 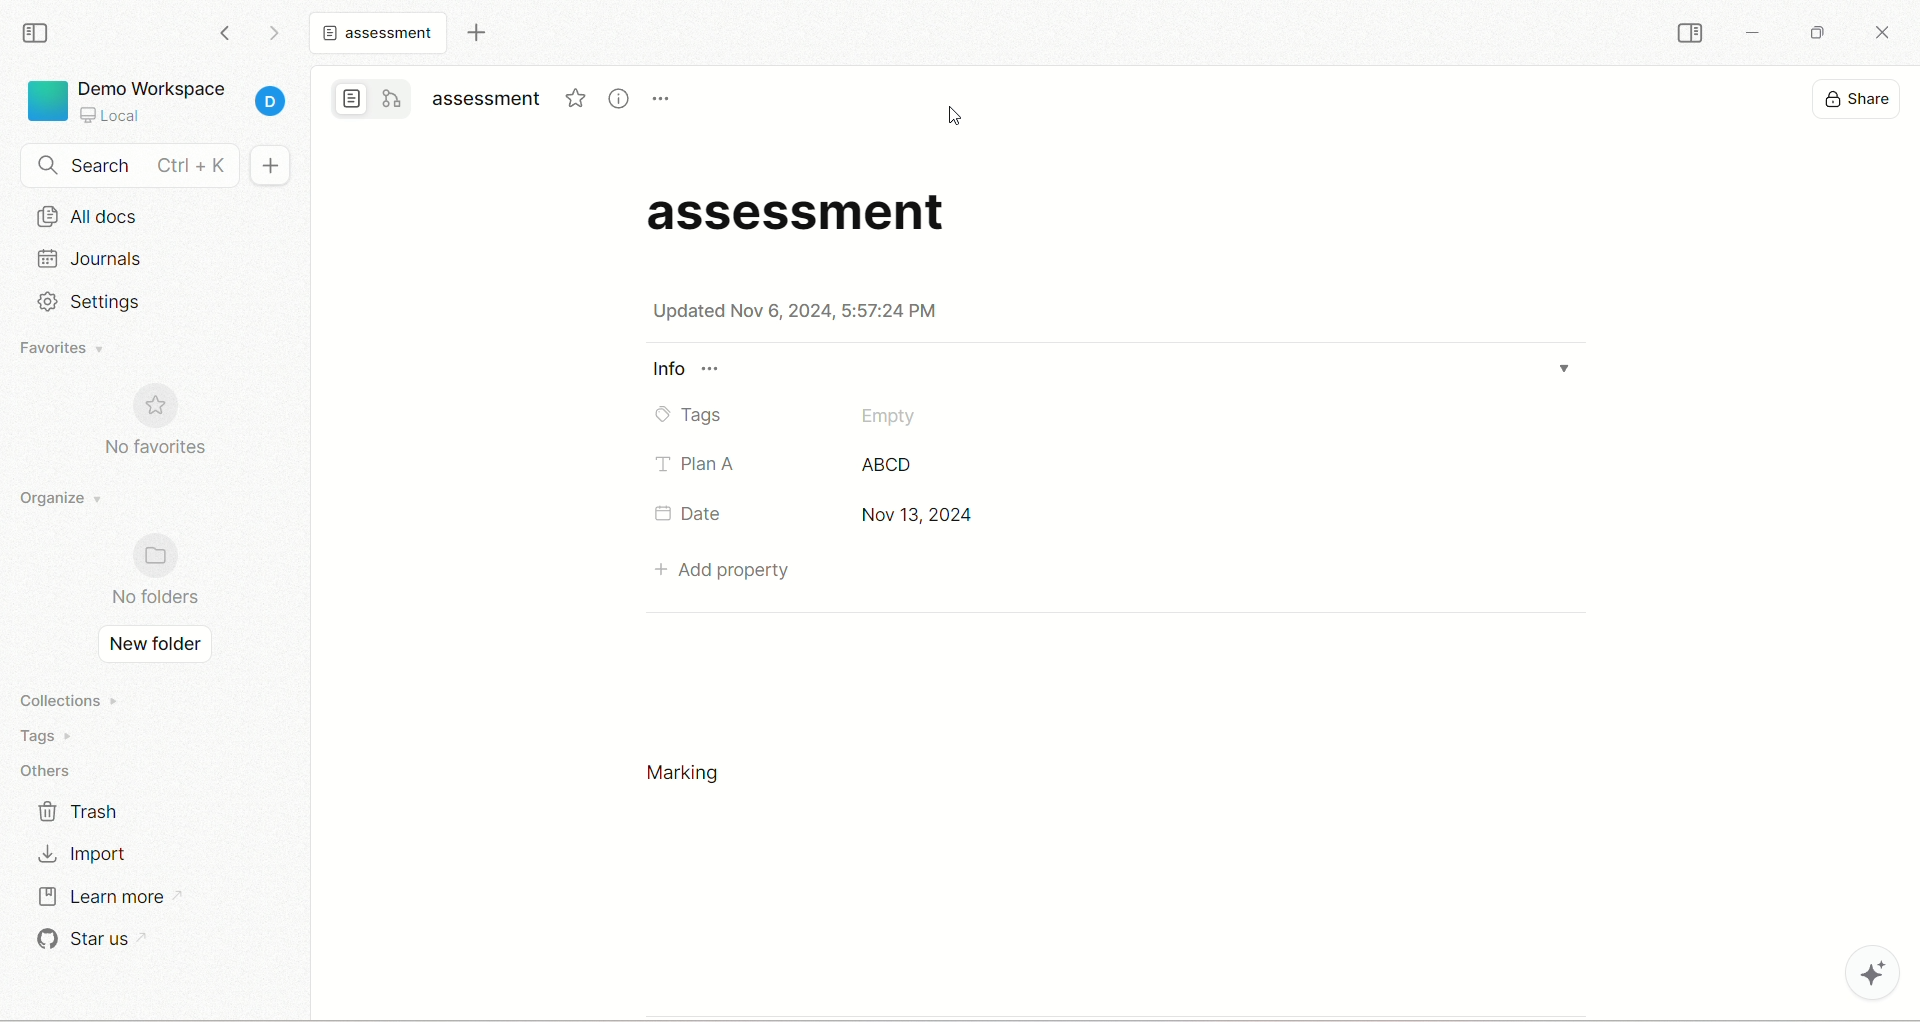 What do you see at coordinates (347, 100) in the screenshot?
I see `page mode` at bounding box center [347, 100].